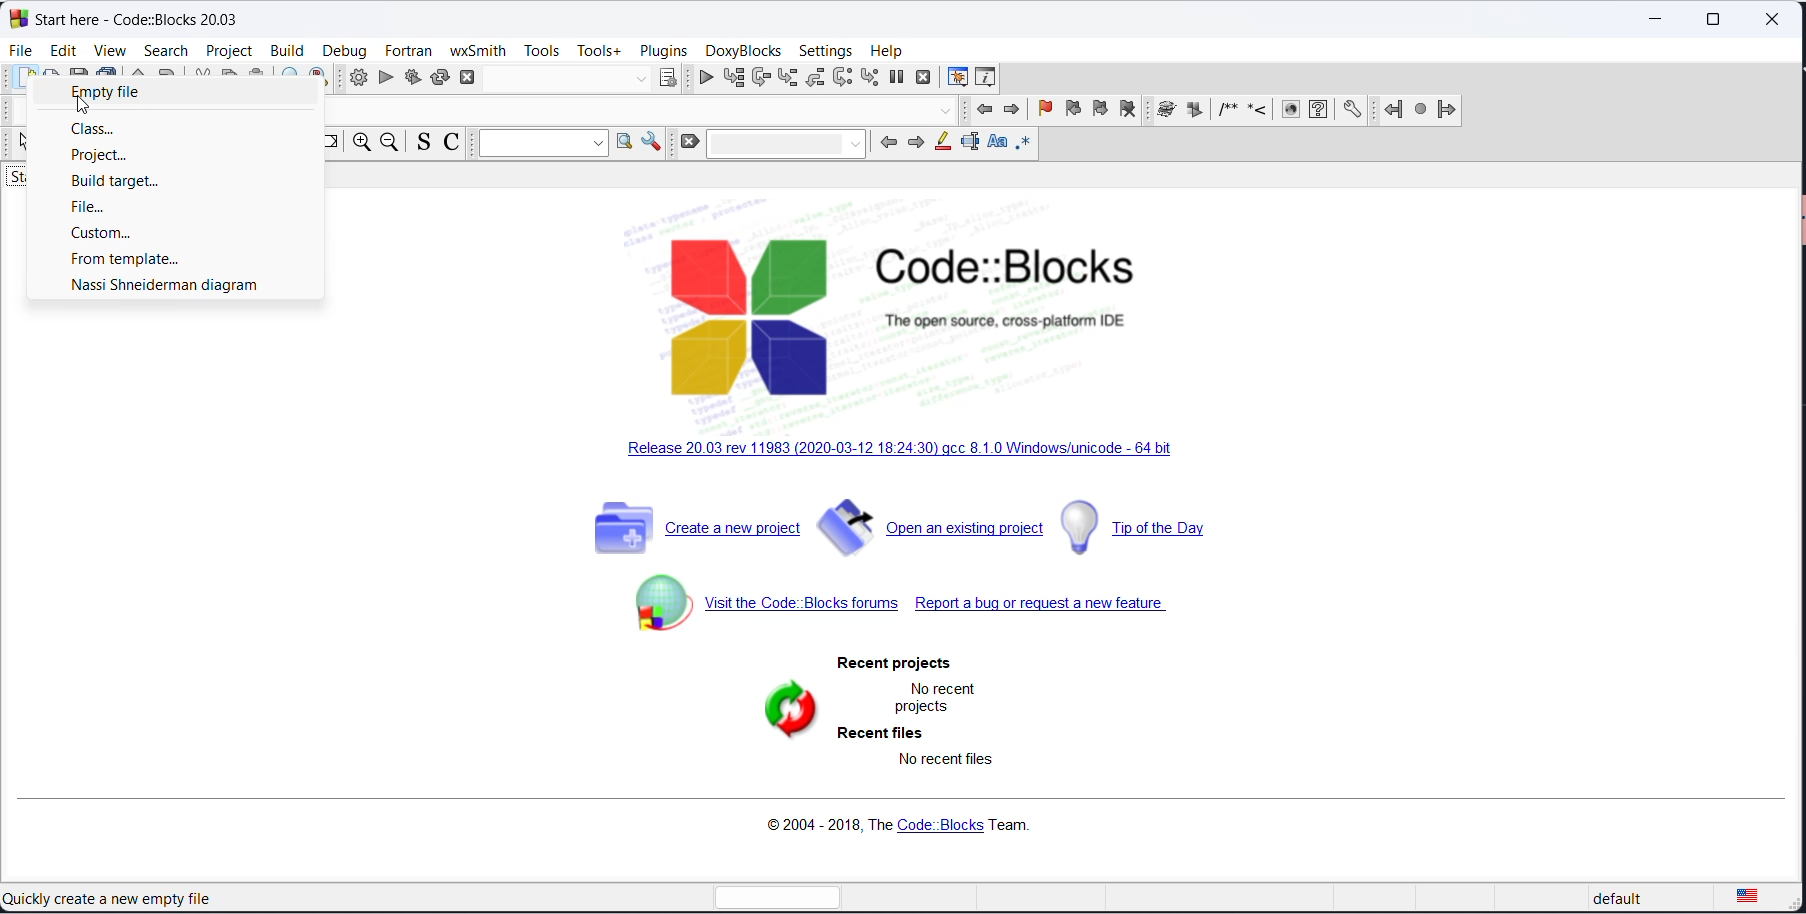 Image resolution: width=1806 pixels, height=914 pixels. Describe the element at coordinates (109, 50) in the screenshot. I see `View` at that location.